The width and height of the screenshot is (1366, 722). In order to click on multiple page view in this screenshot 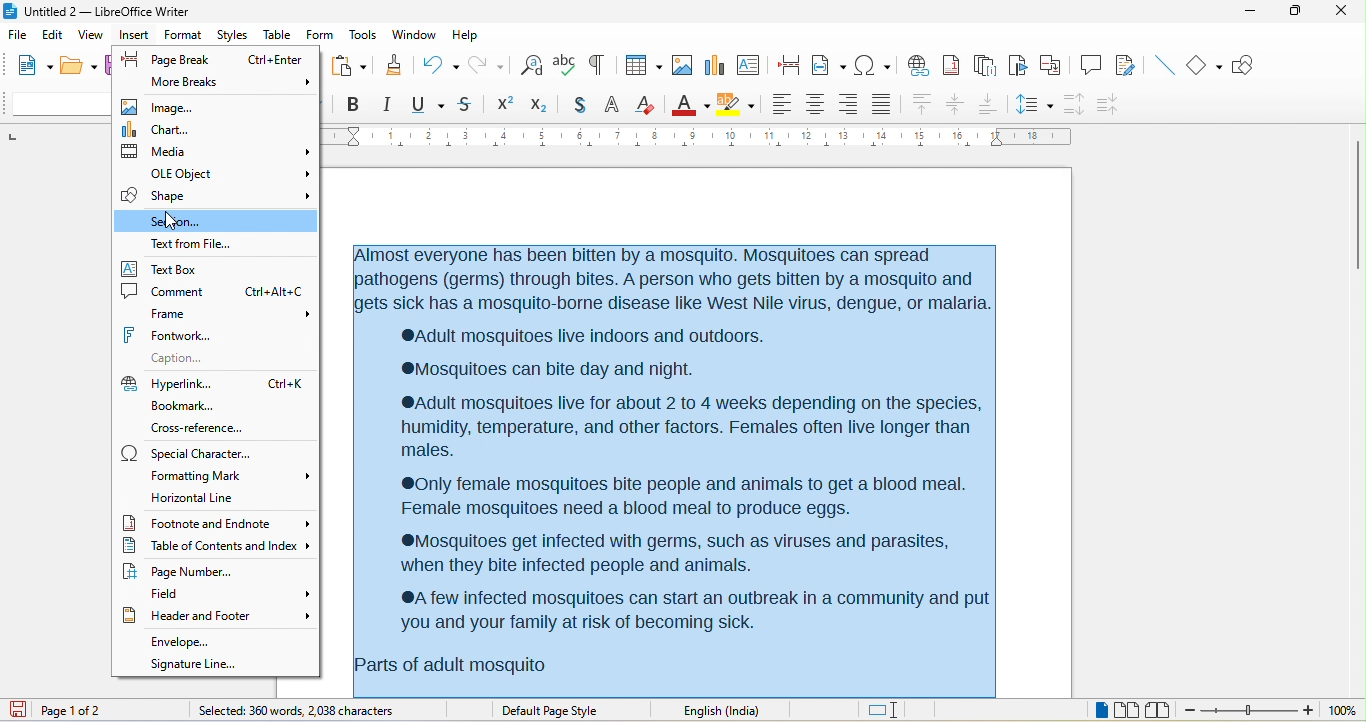, I will do `click(1126, 710)`.